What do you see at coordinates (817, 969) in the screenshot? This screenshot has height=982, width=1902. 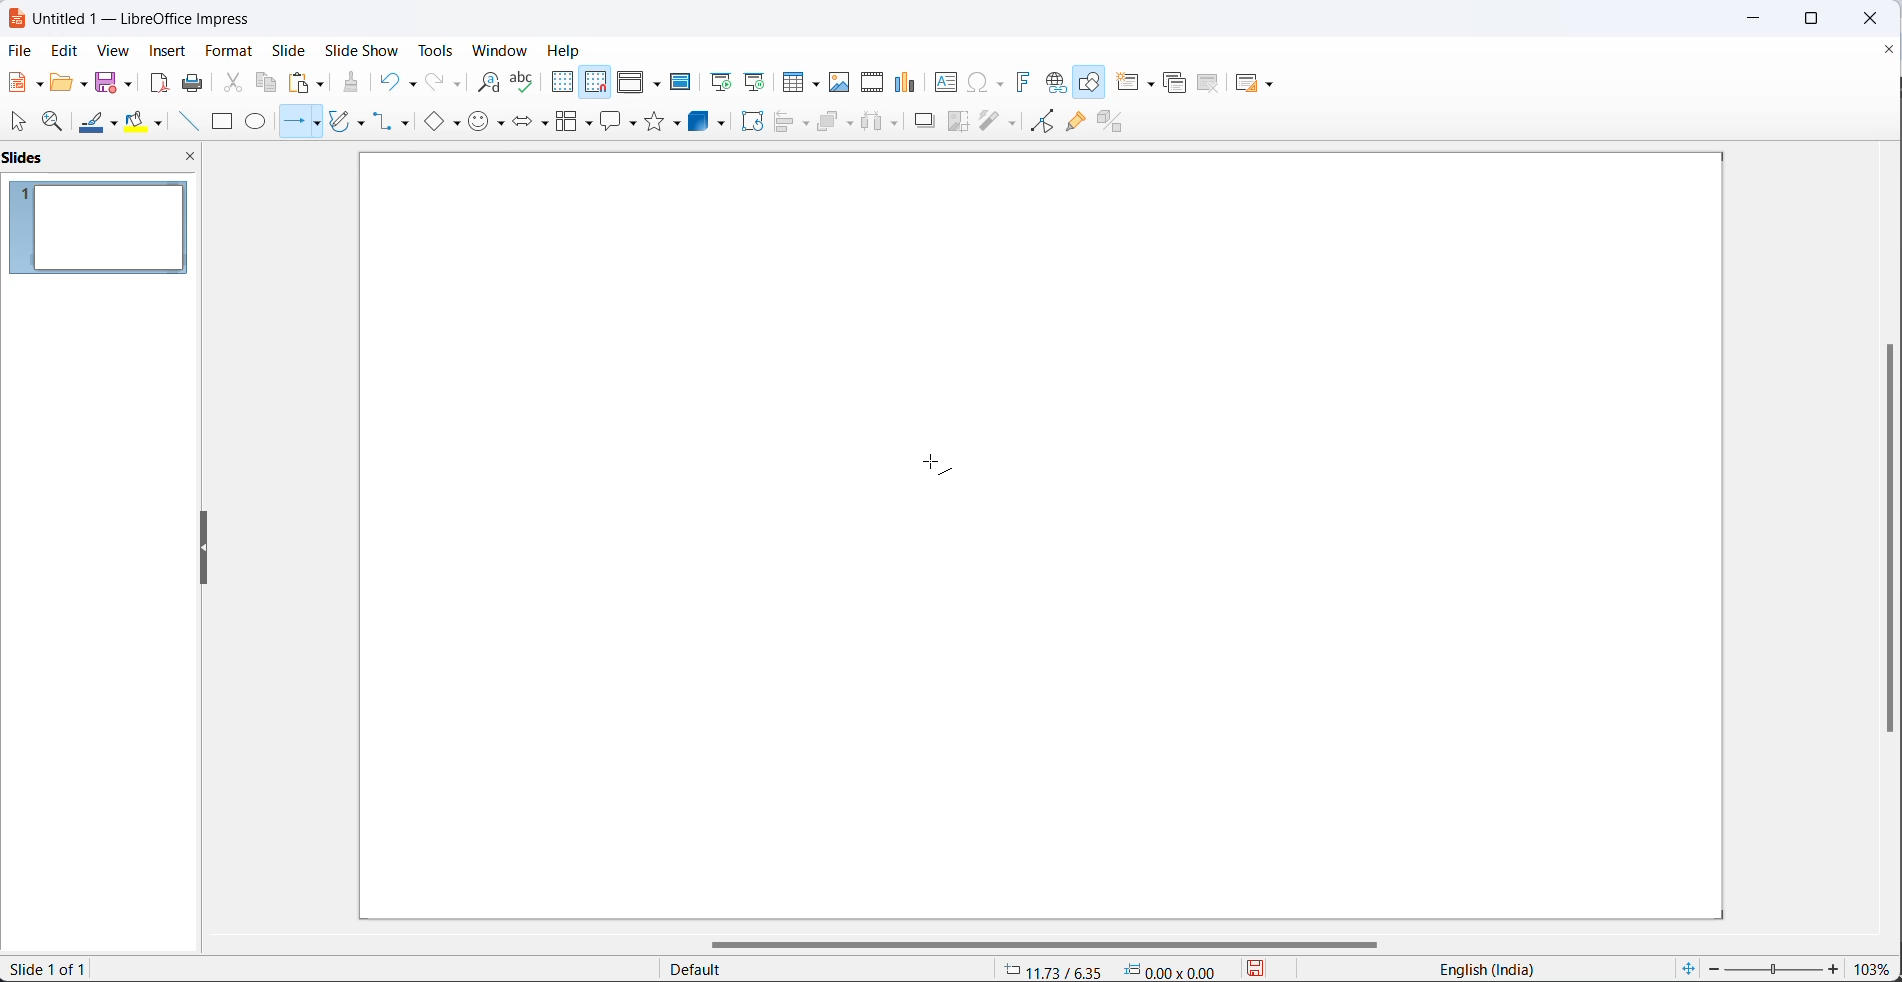 I see `default page style` at bounding box center [817, 969].